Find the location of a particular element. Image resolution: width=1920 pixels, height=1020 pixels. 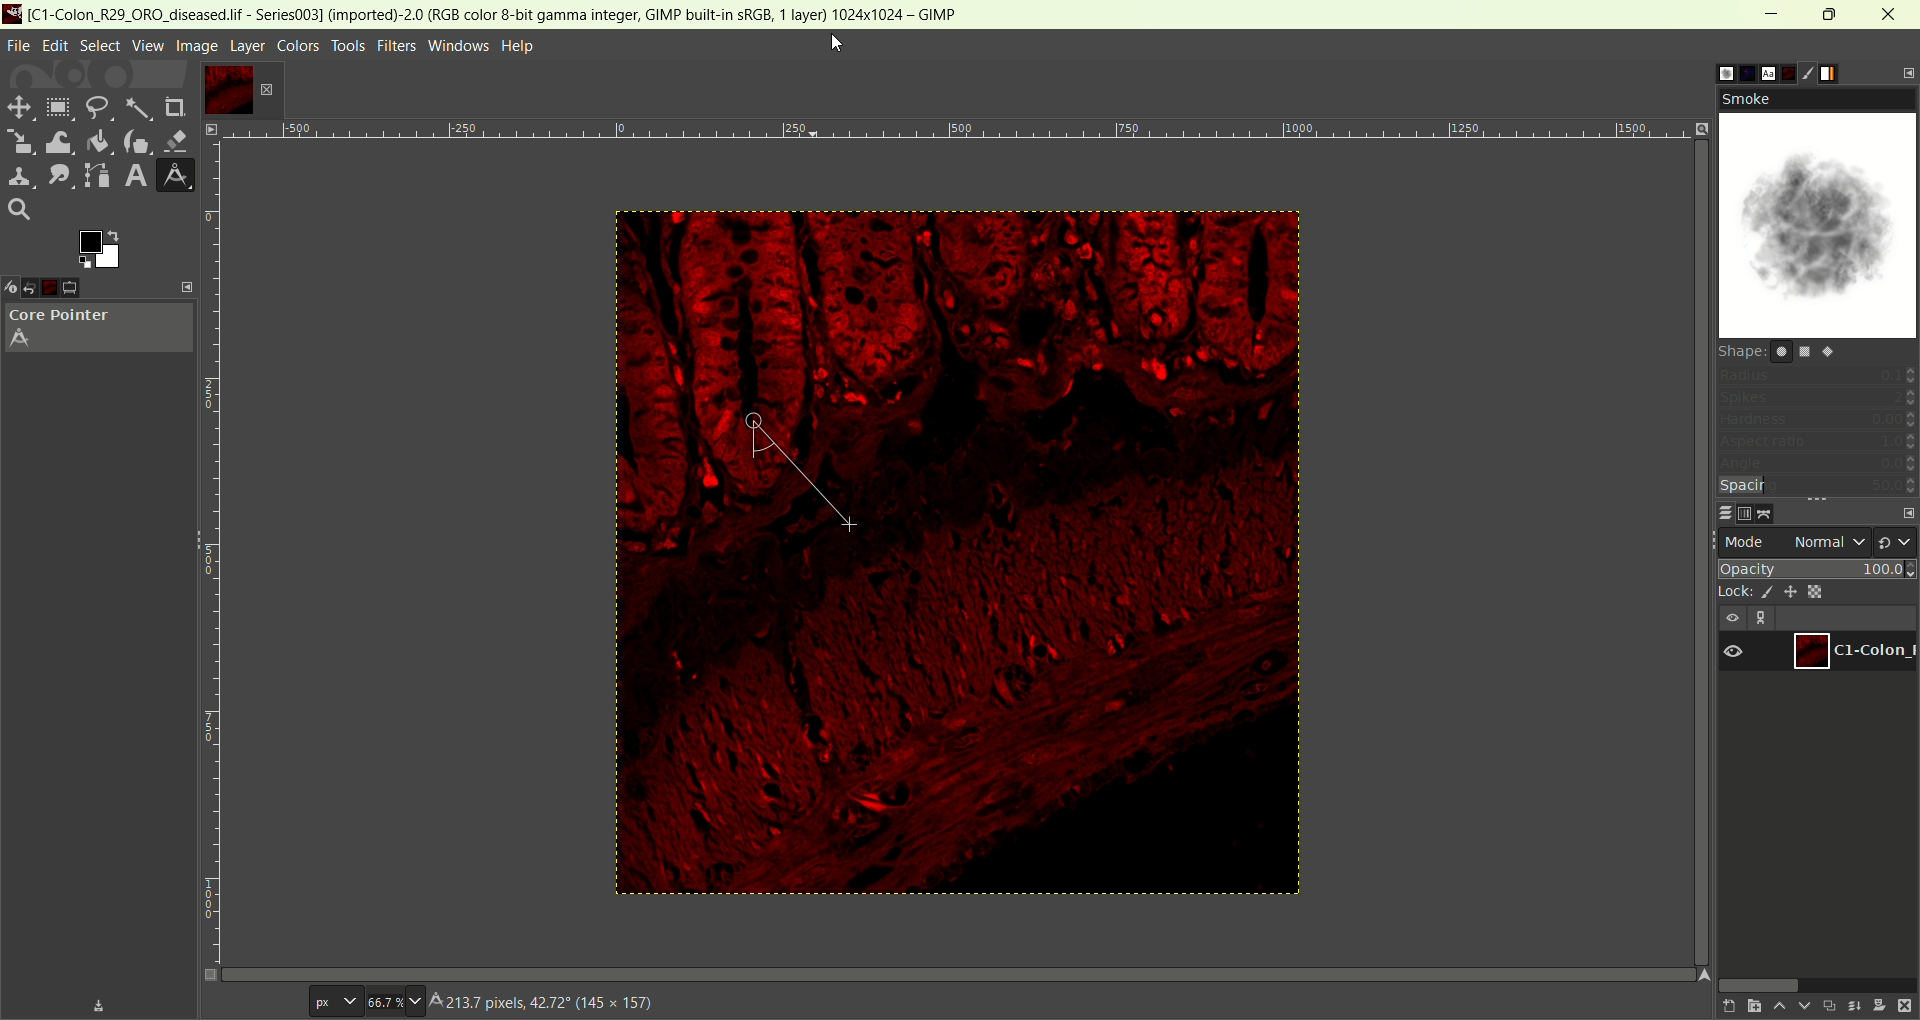

crop is located at coordinates (176, 108).